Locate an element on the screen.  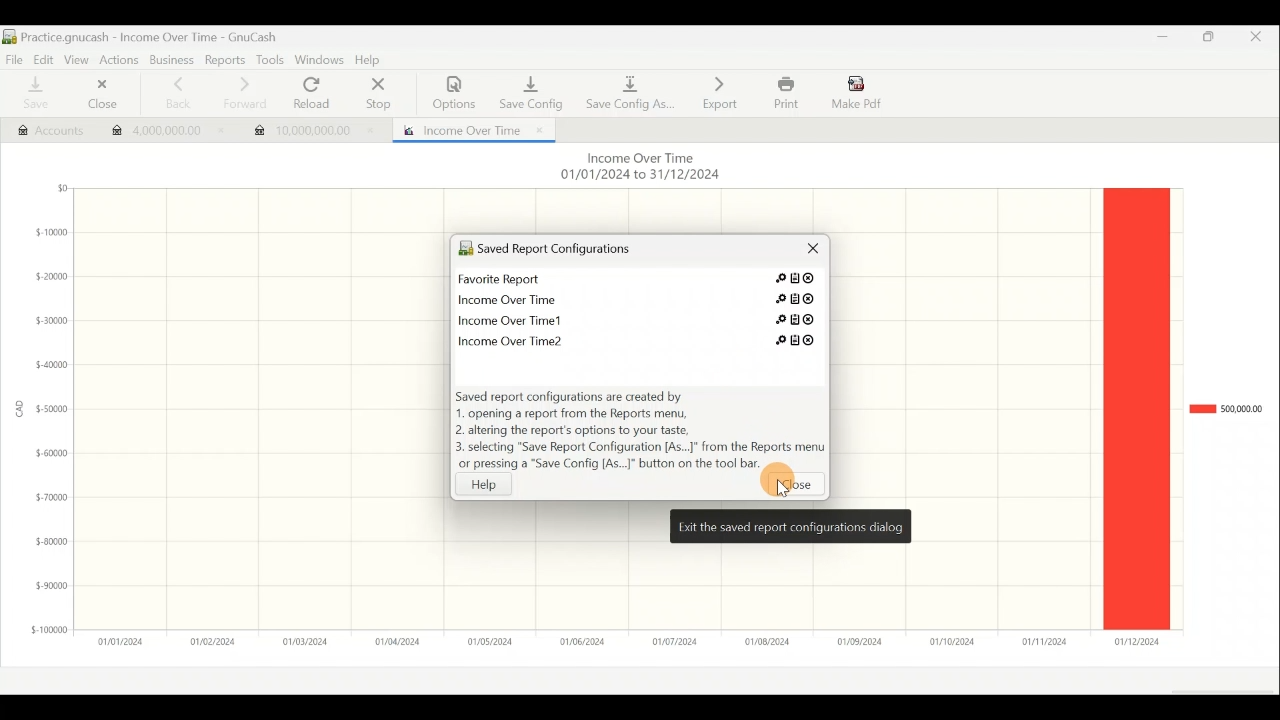
Close is located at coordinates (1263, 40).